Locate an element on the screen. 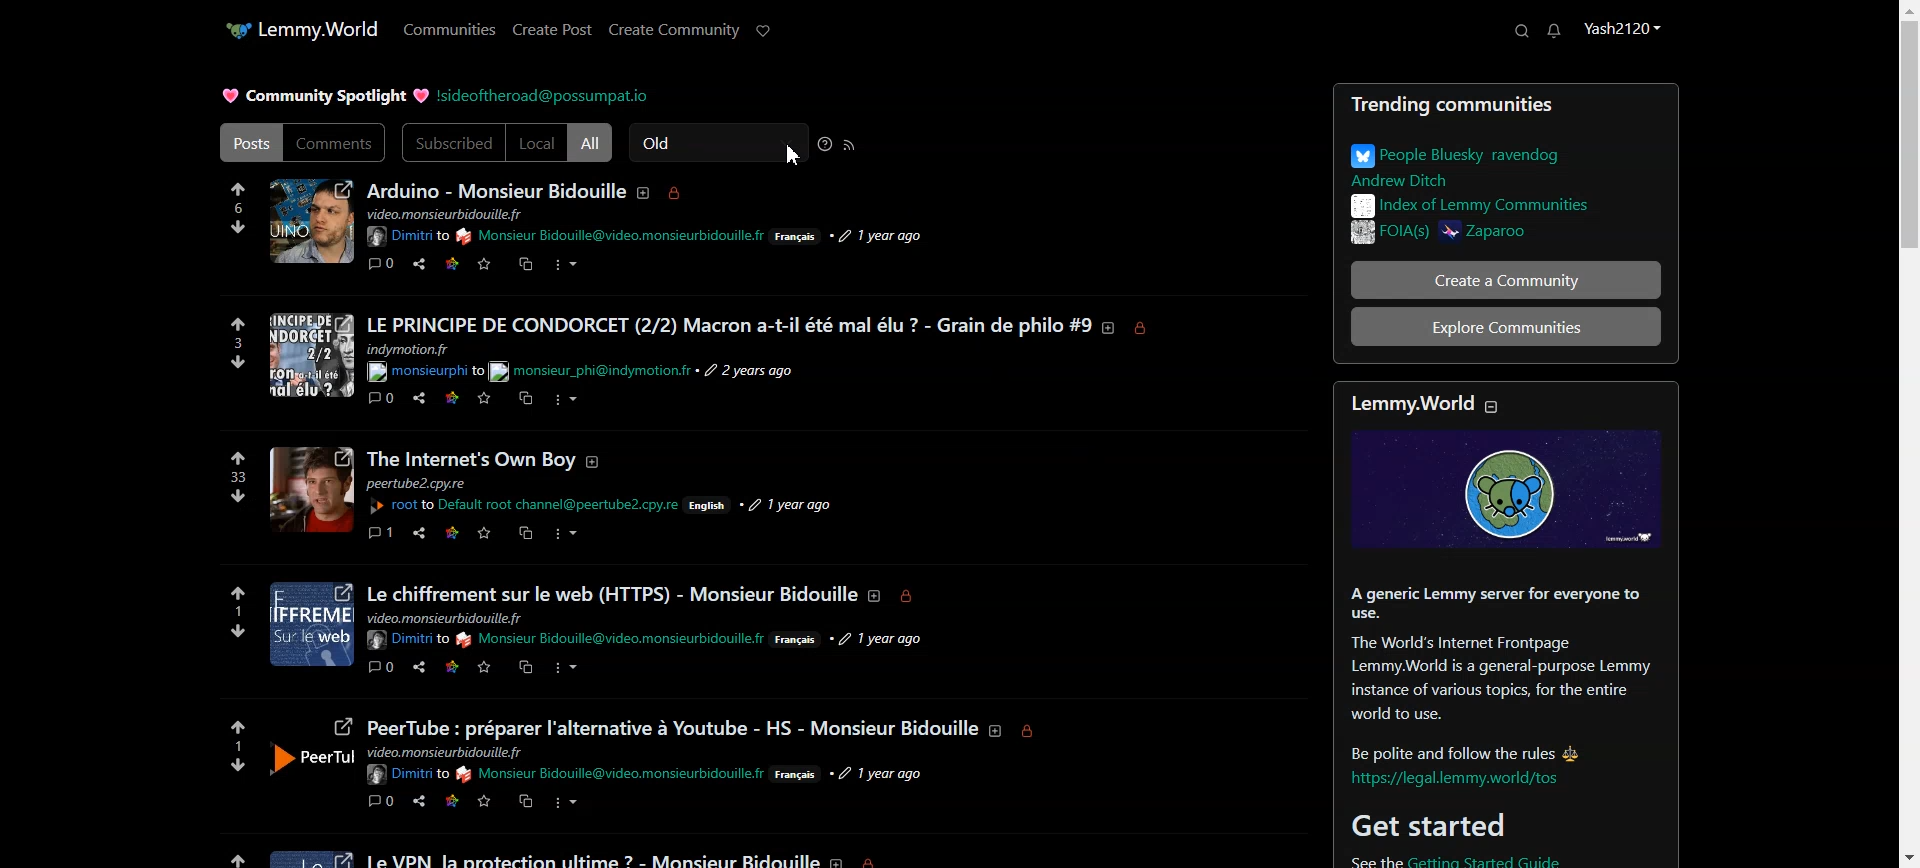 Image resolution: width=1920 pixels, height=868 pixels.  is located at coordinates (448, 617).